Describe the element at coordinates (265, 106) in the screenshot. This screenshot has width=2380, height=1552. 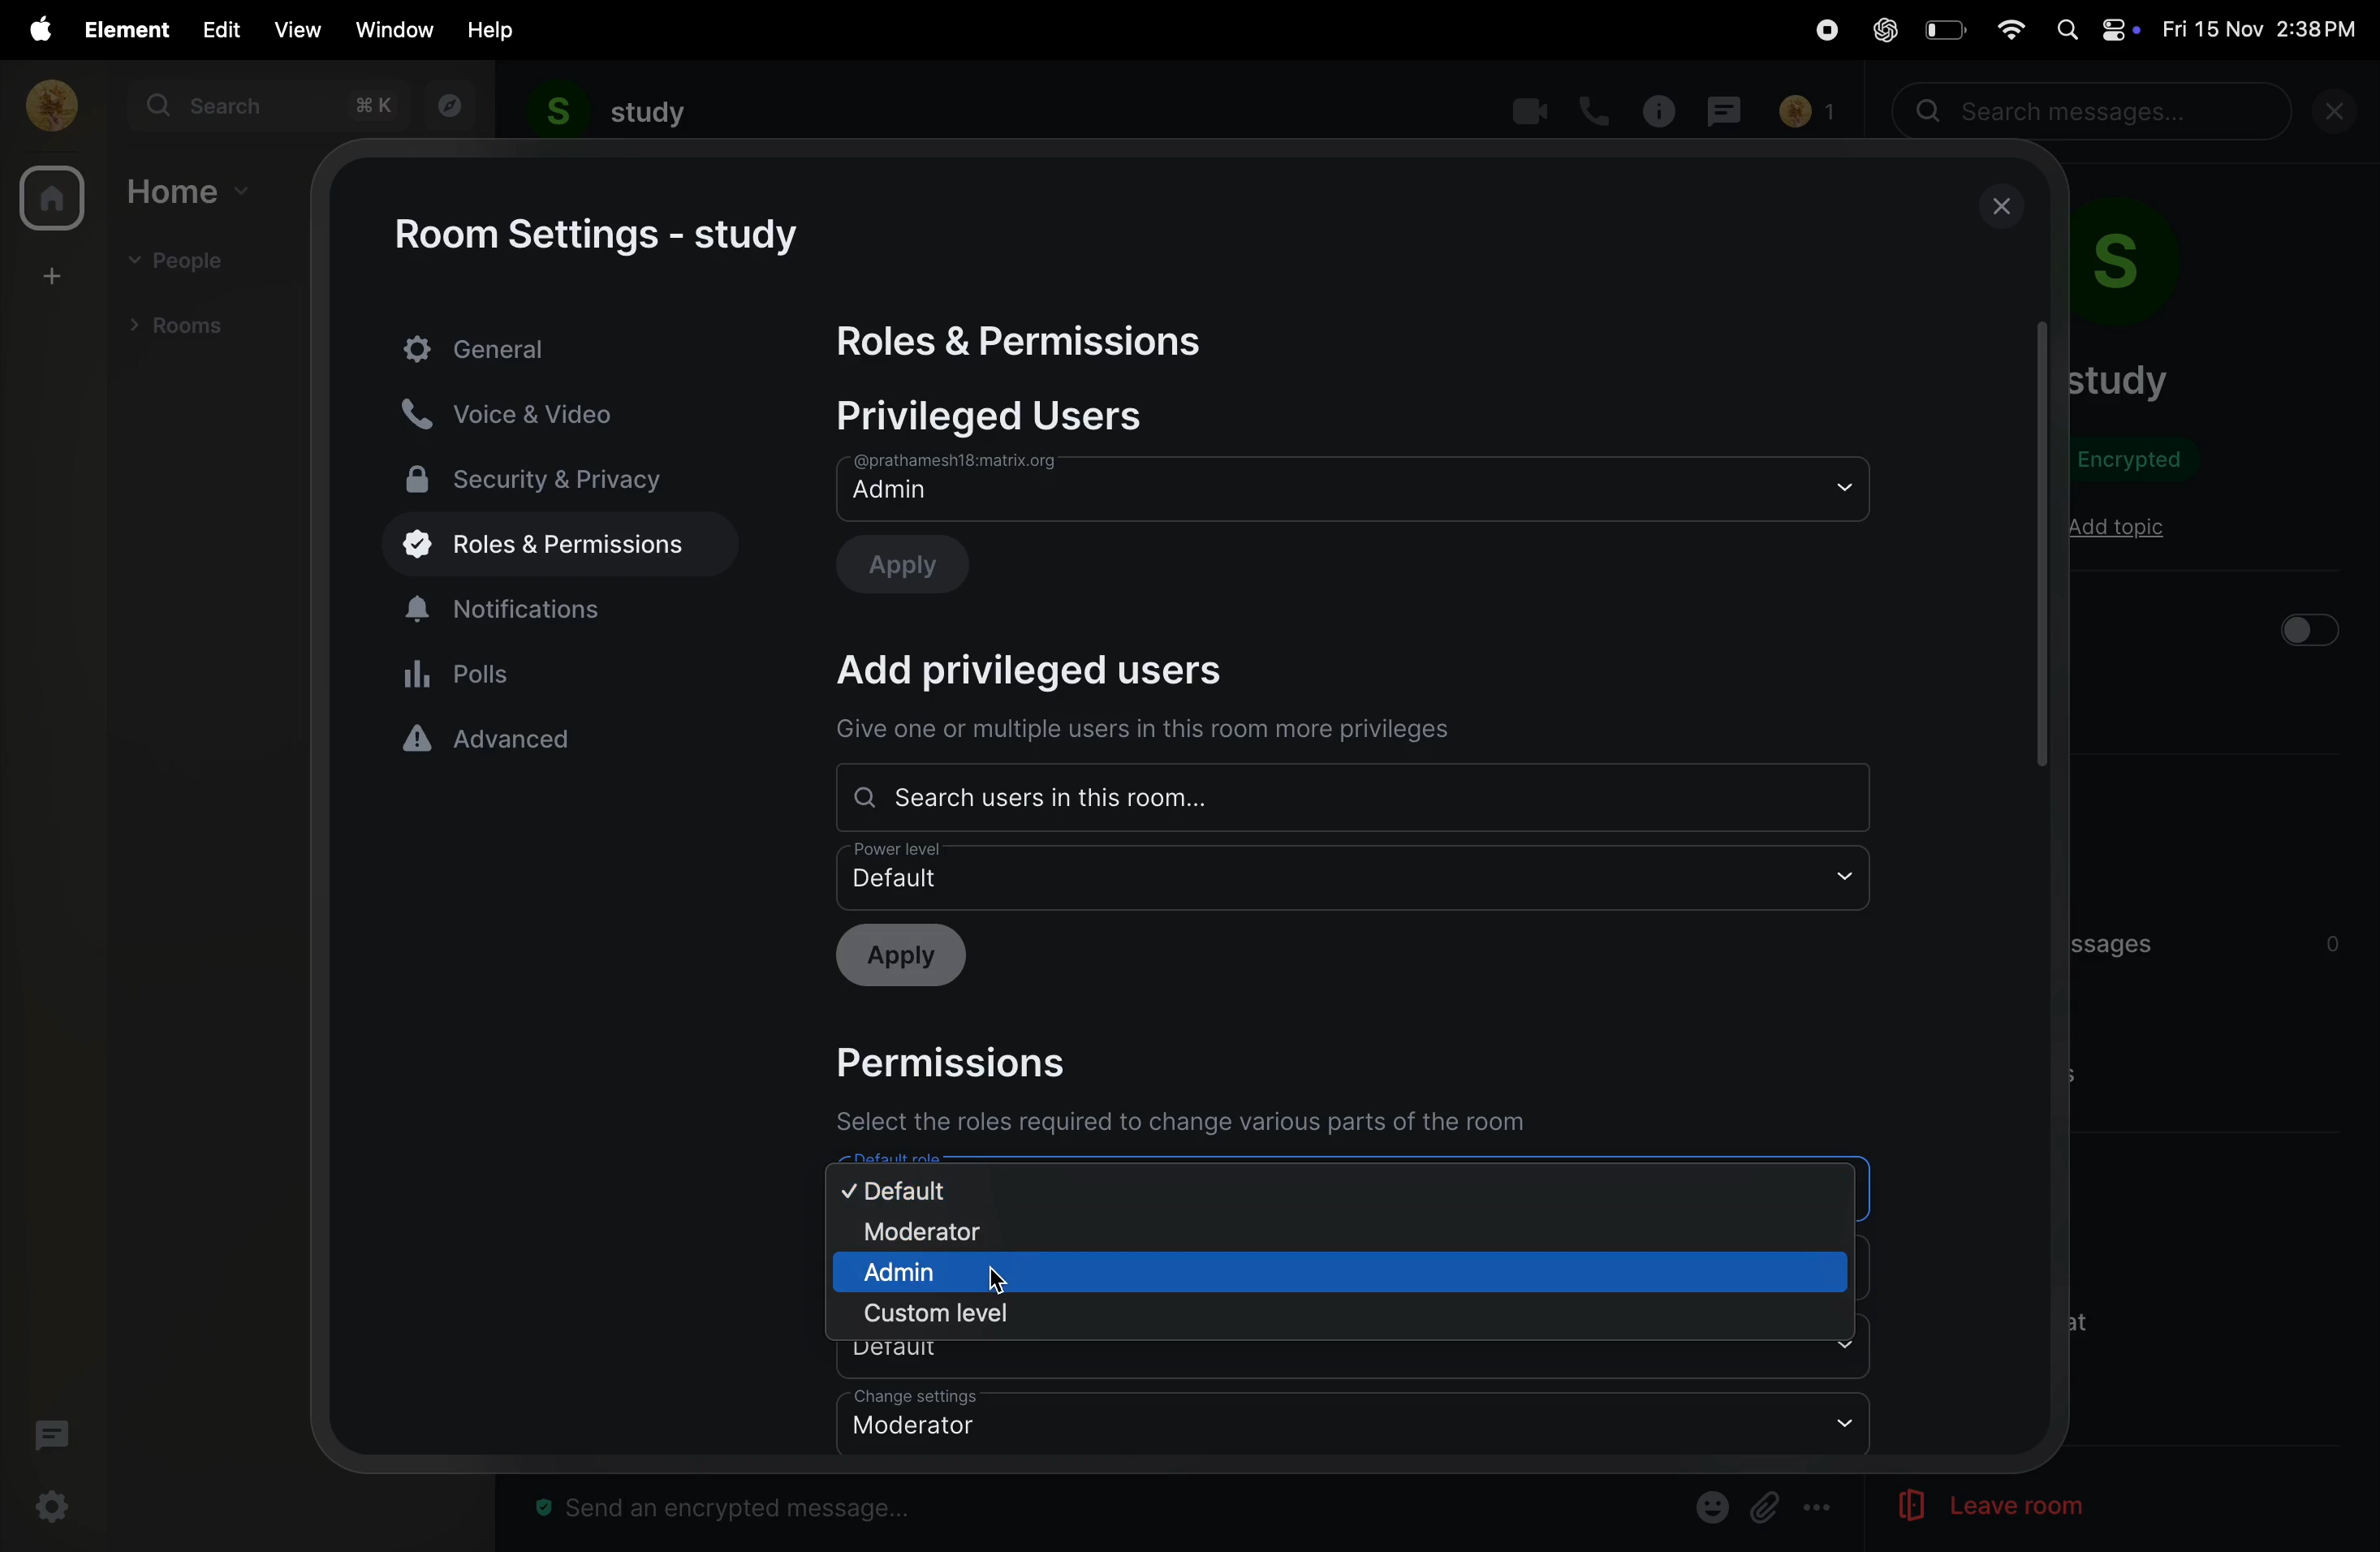
I see `search` at that location.